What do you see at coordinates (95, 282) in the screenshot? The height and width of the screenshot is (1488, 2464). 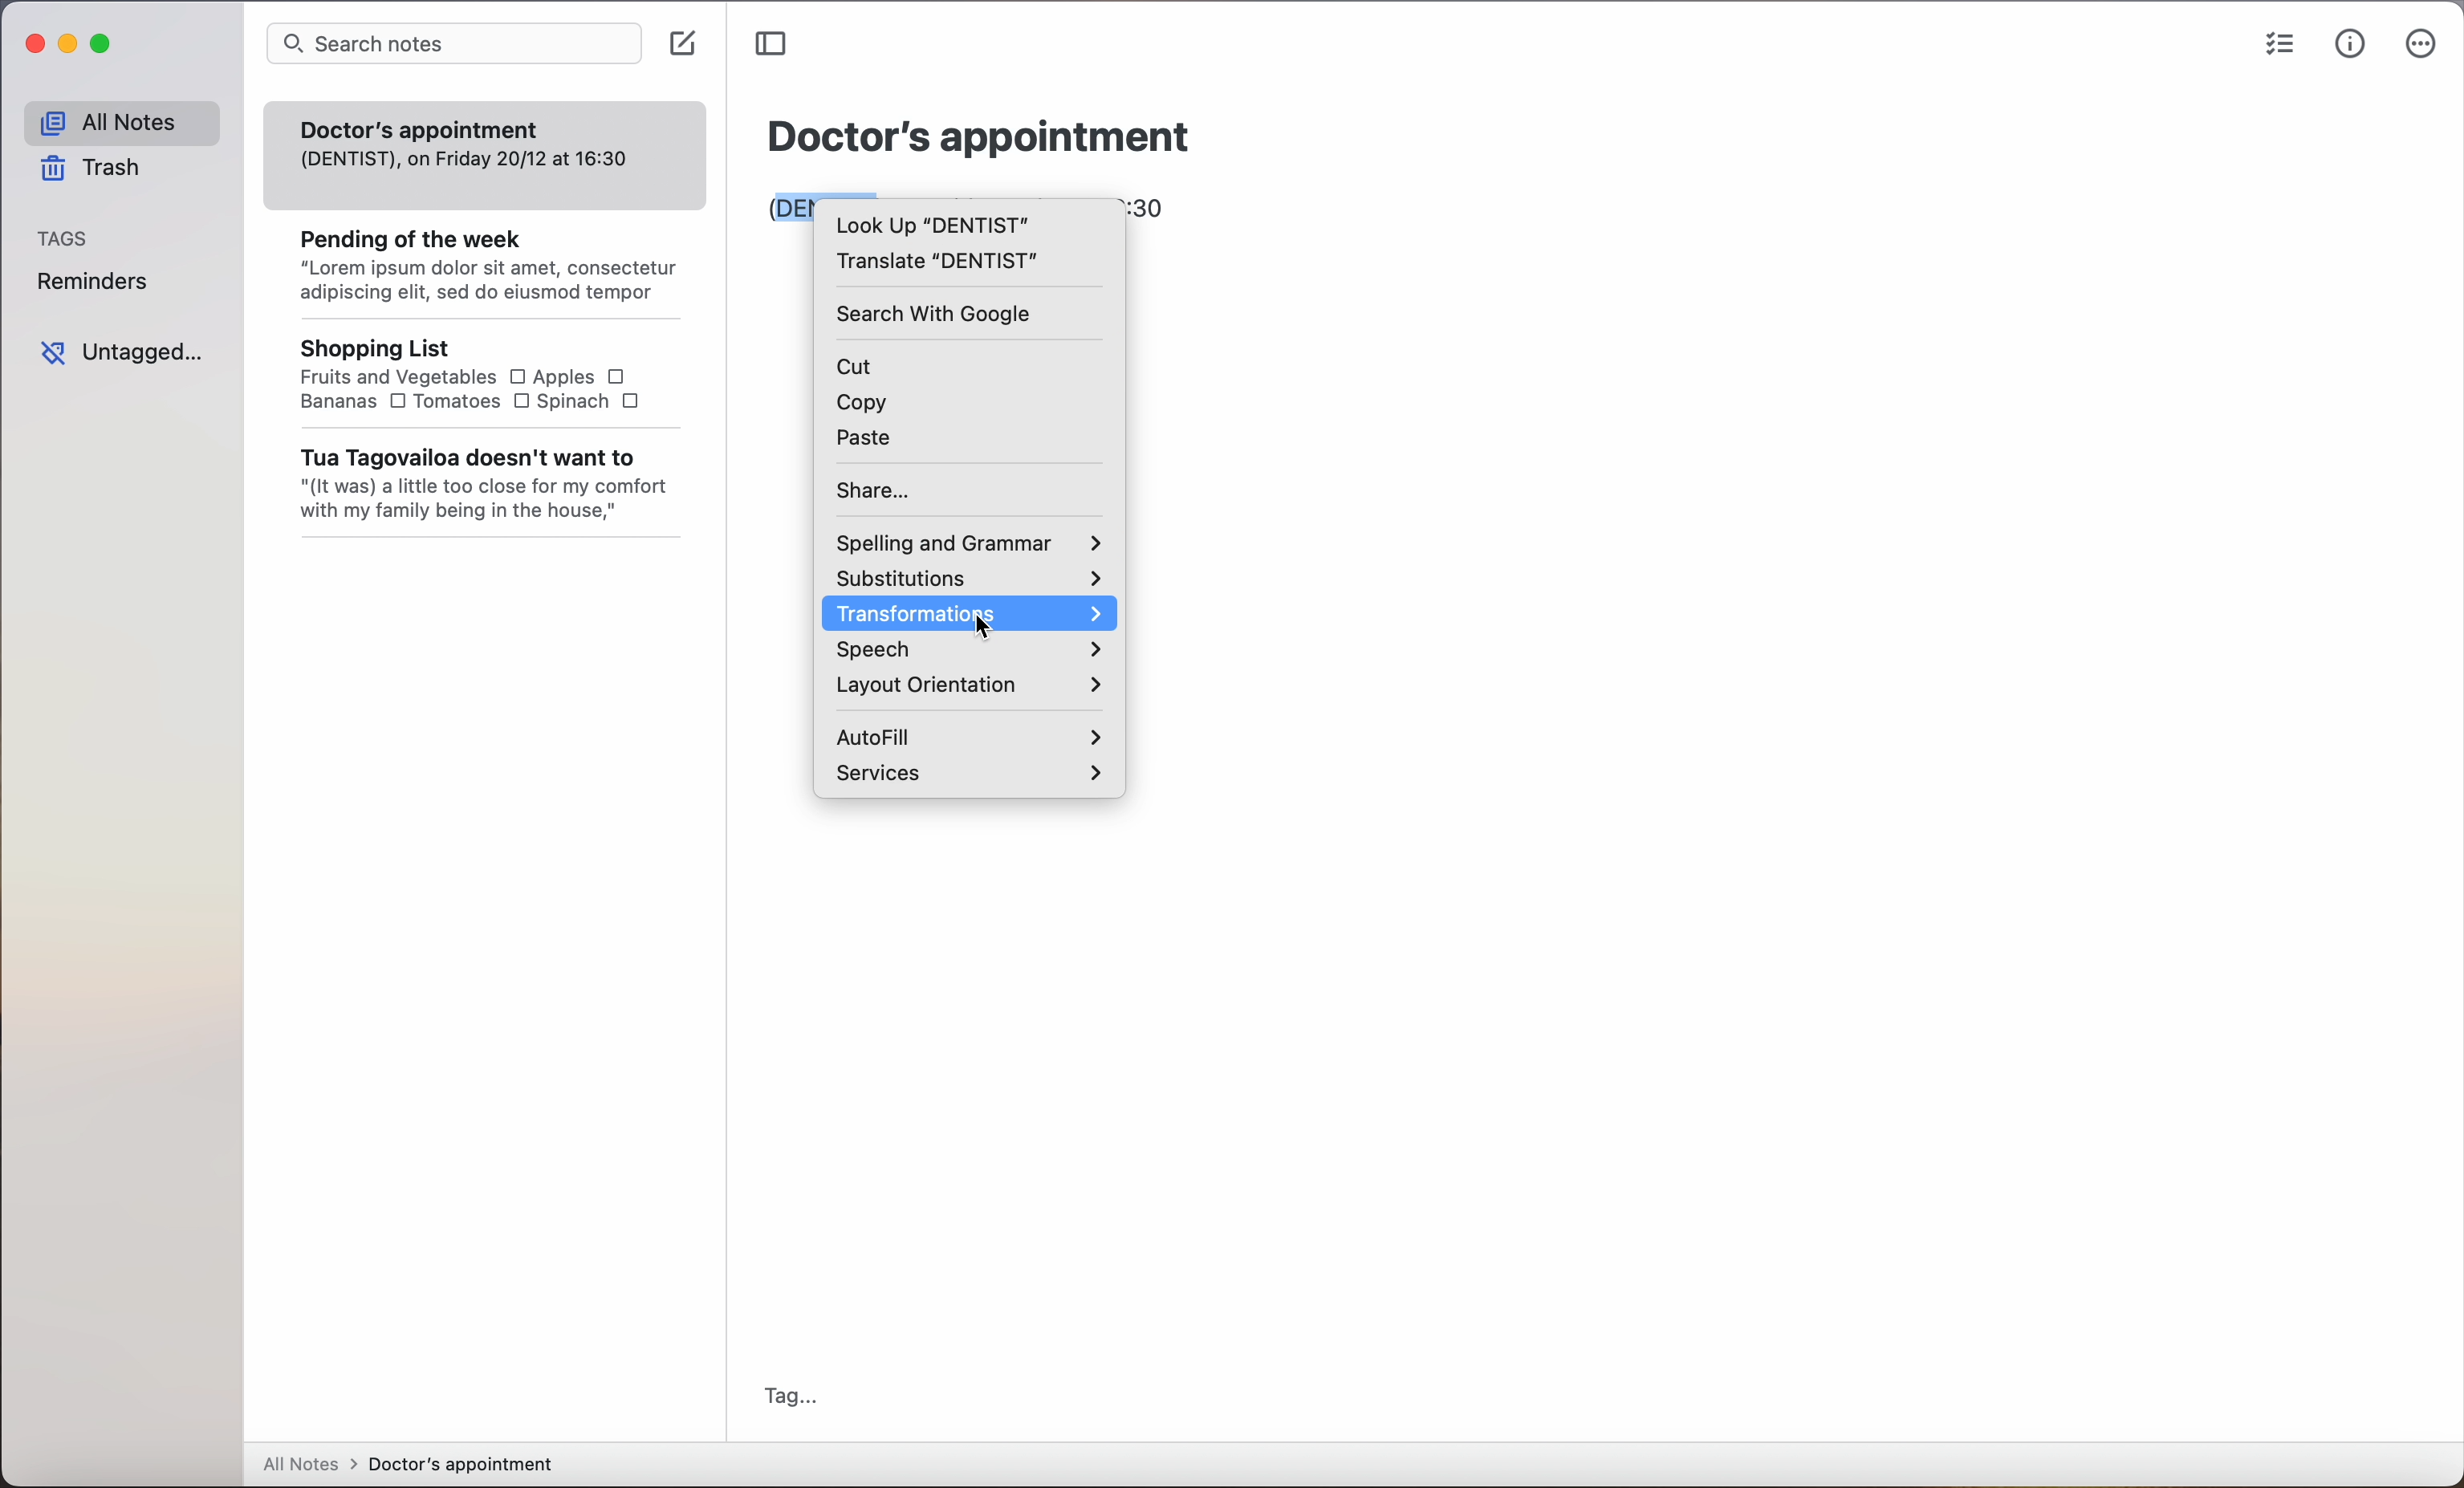 I see `reminders` at bounding box center [95, 282].